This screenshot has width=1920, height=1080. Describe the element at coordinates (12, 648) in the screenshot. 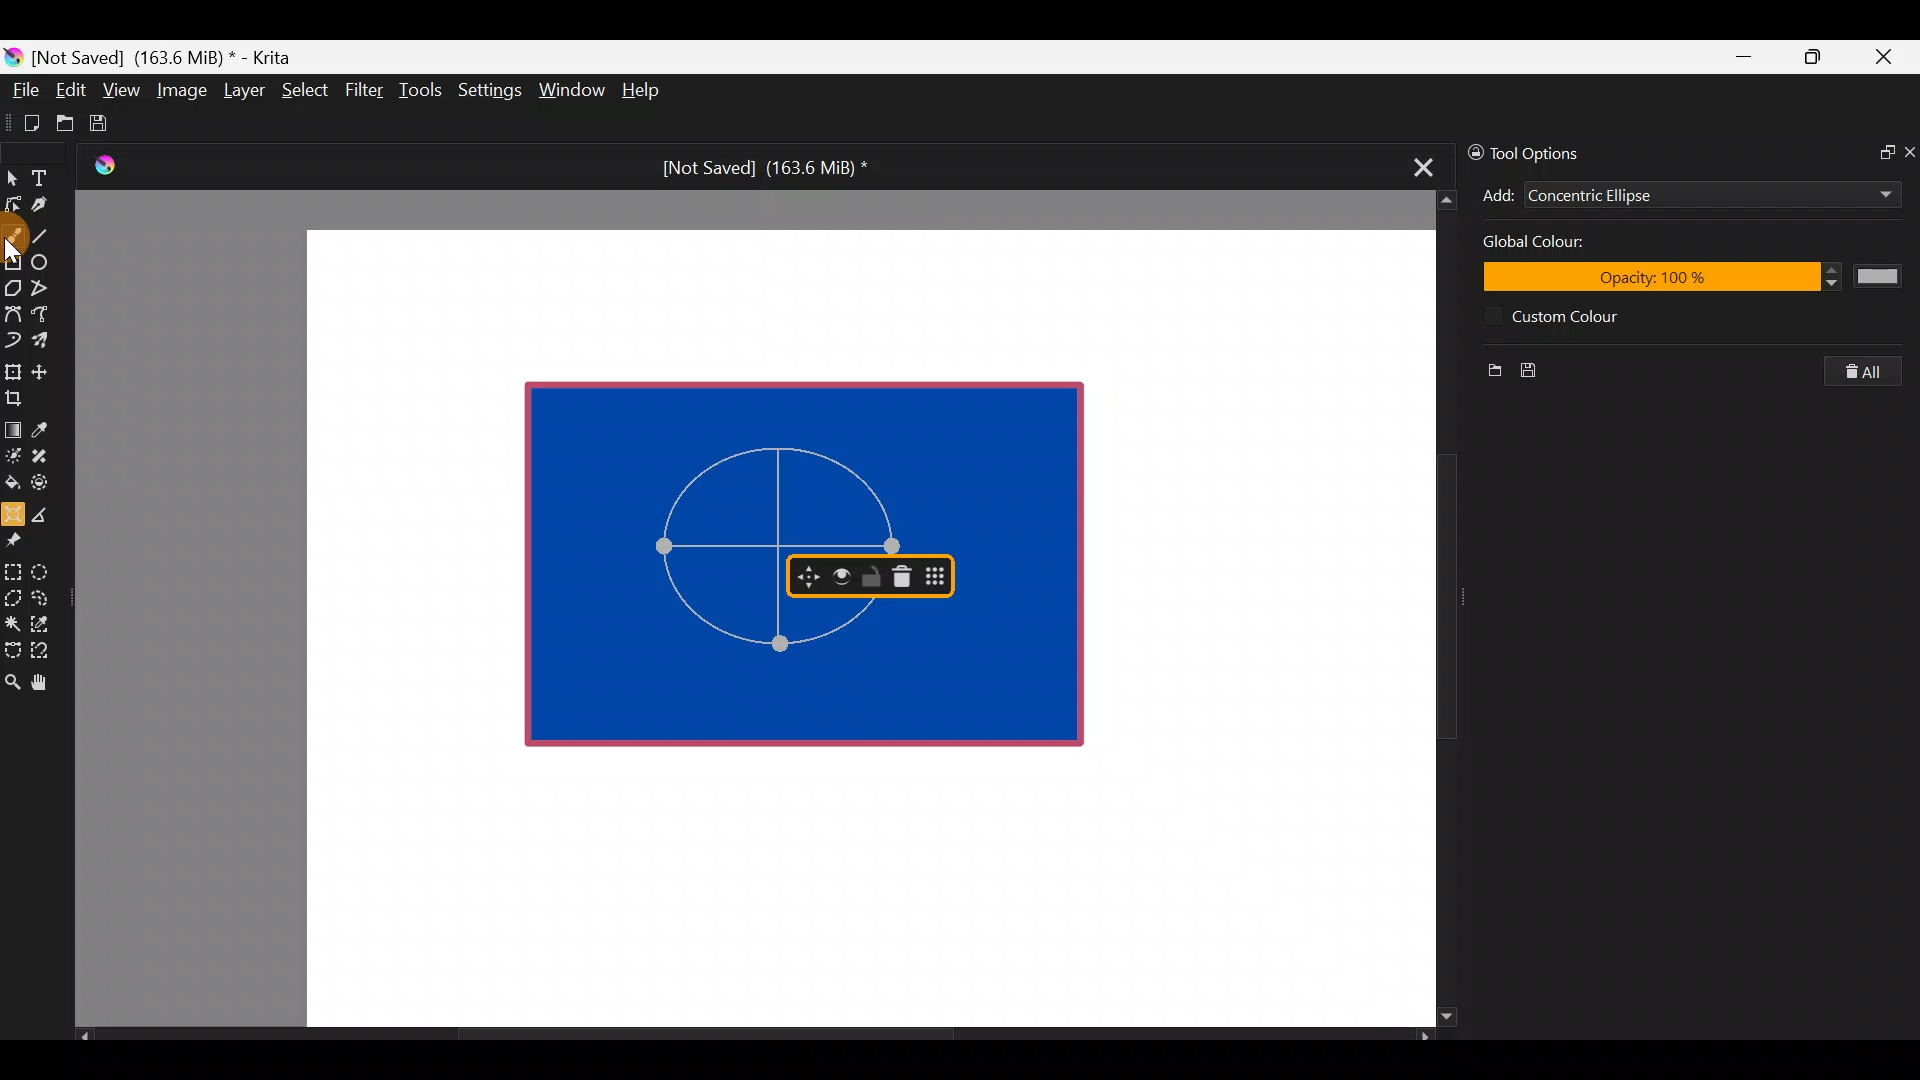

I see `Bezier curve selection tool` at that location.